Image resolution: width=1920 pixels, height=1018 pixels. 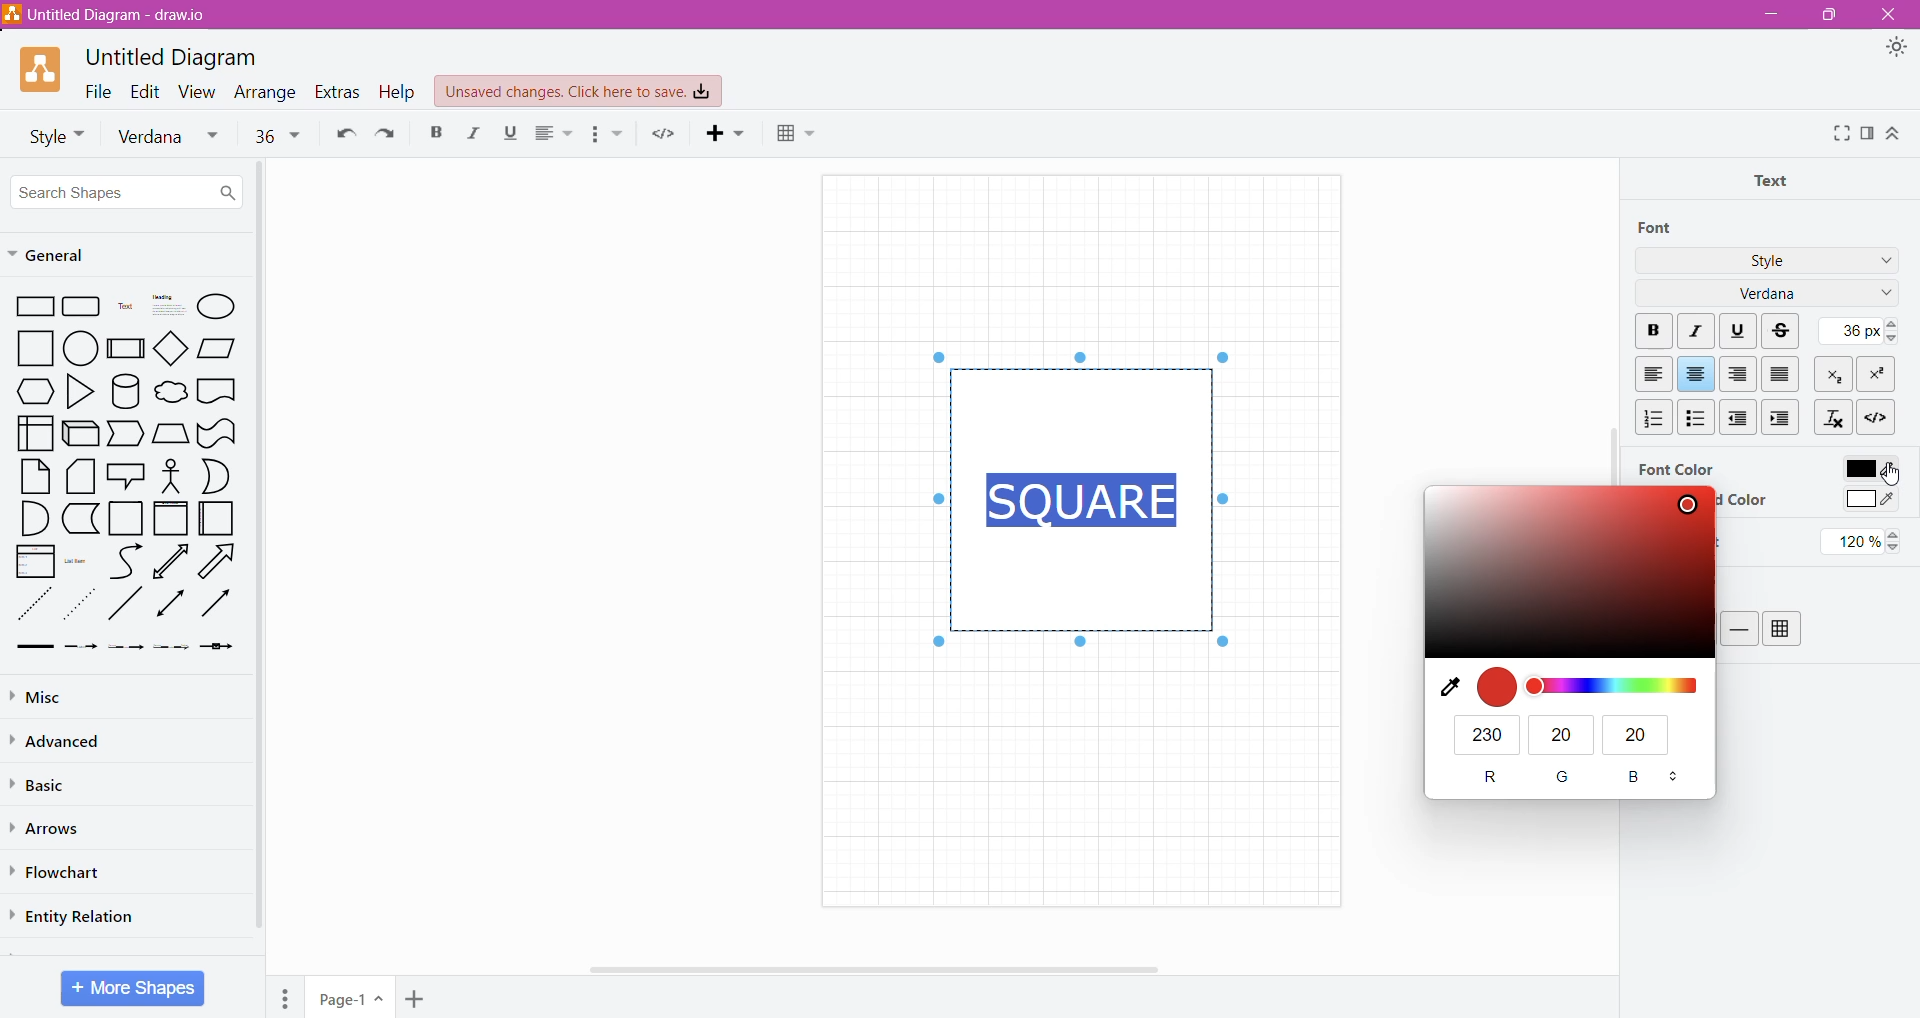 I want to click on Italic, so click(x=474, y=133).